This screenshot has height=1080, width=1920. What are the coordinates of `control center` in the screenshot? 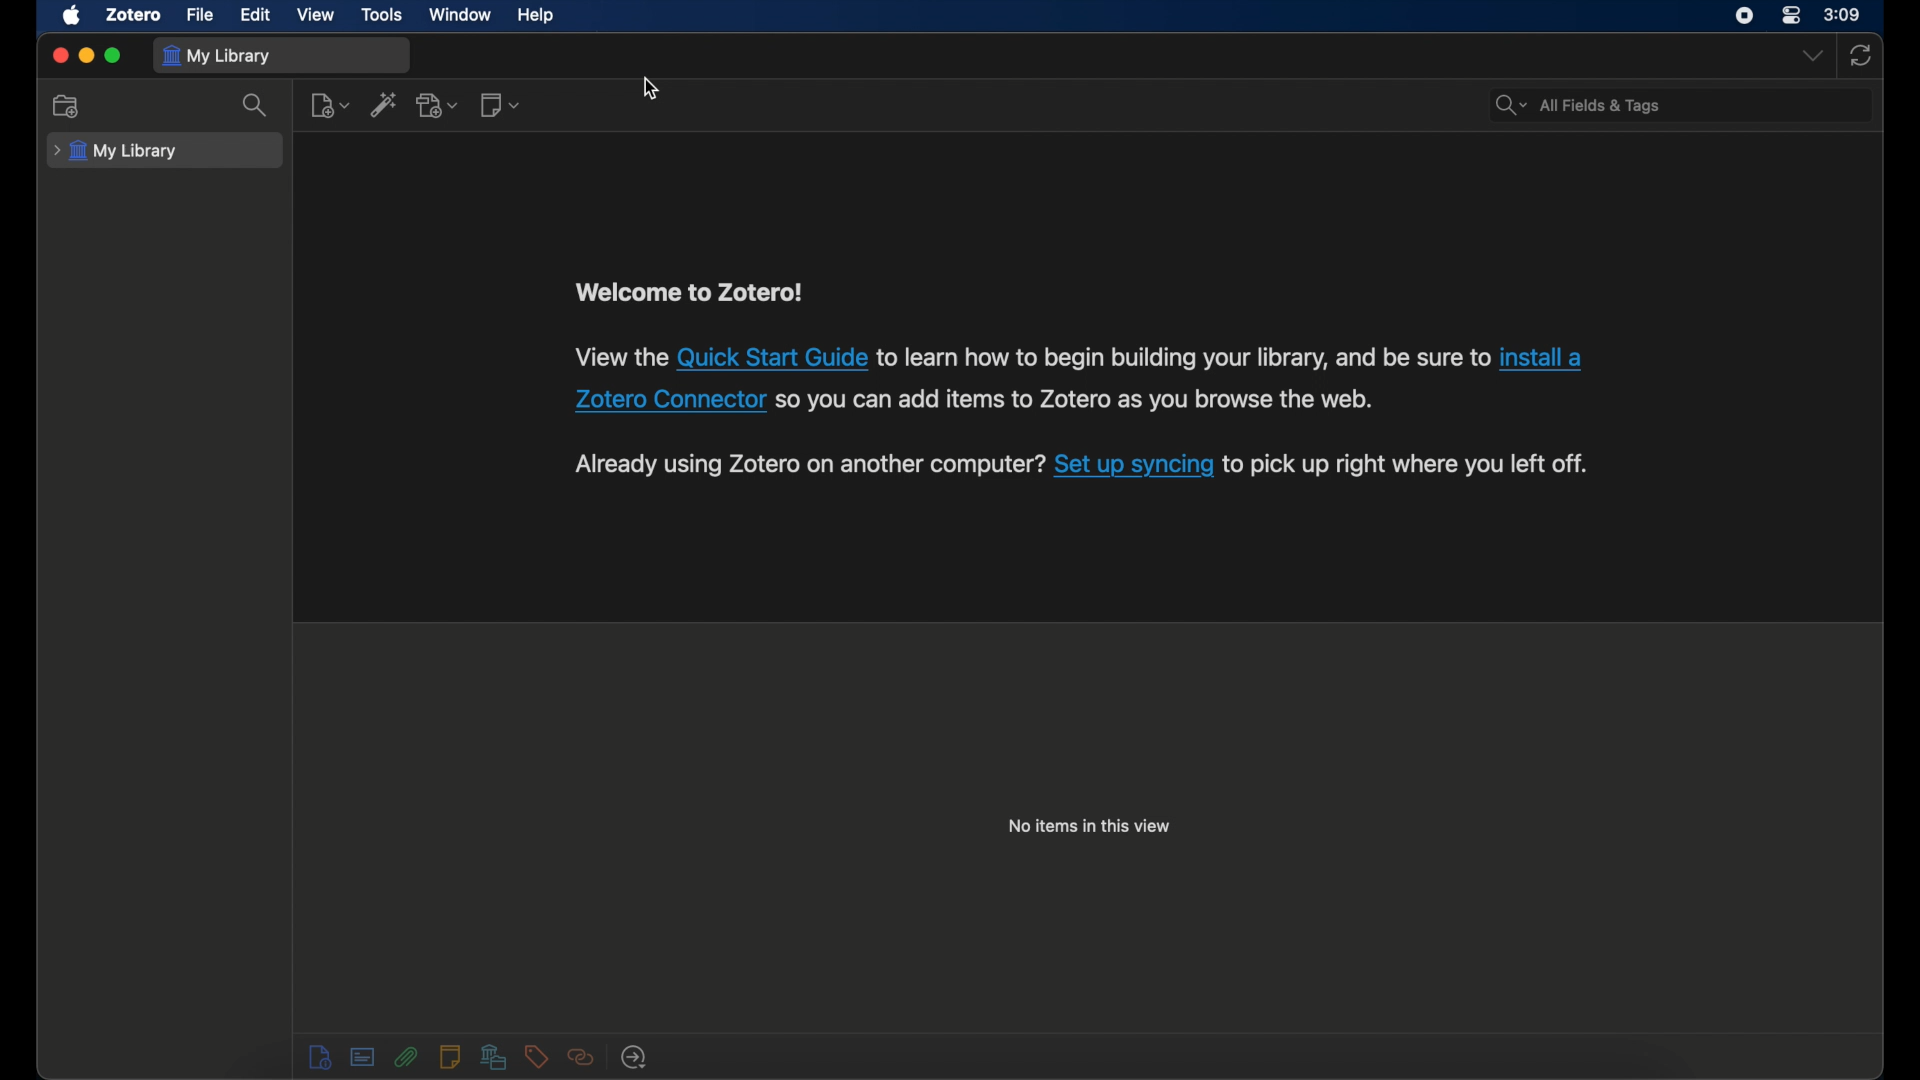 It's located at (1792, 16).